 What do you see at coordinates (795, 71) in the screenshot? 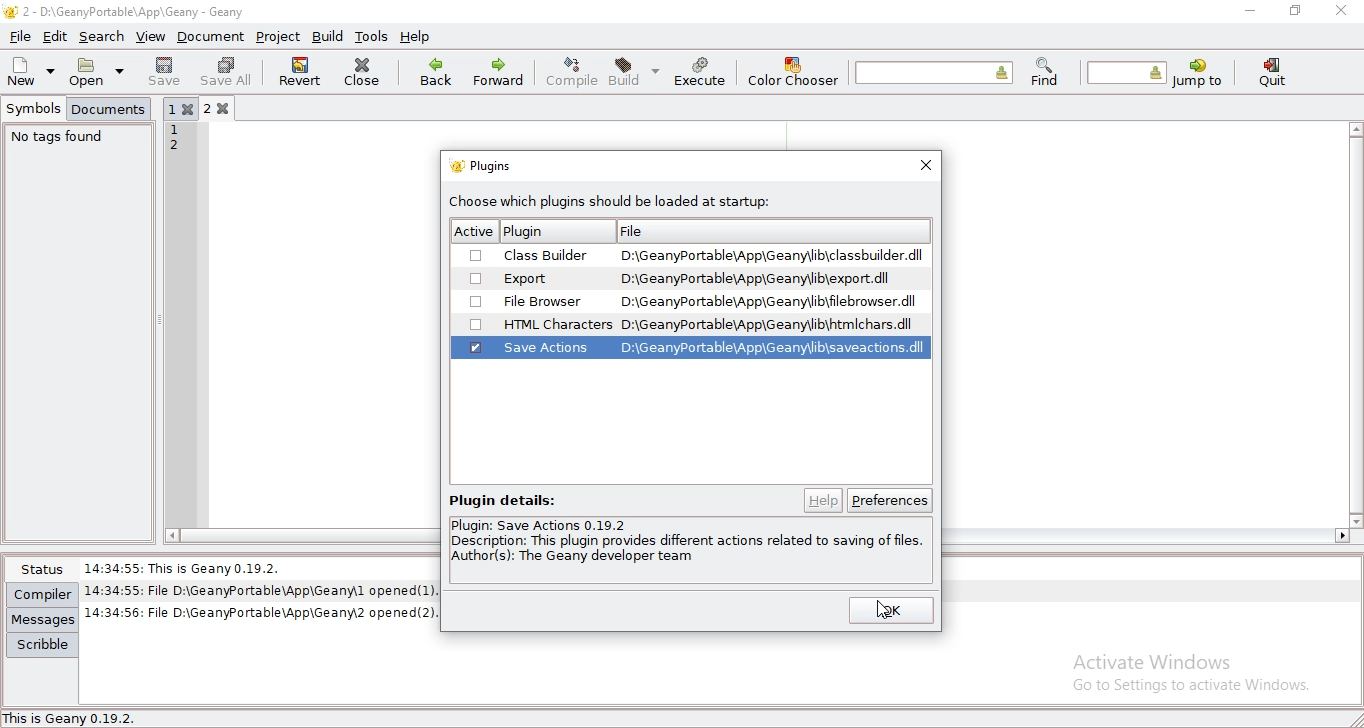
I see `color chooser` at bounding box center [795, 71].